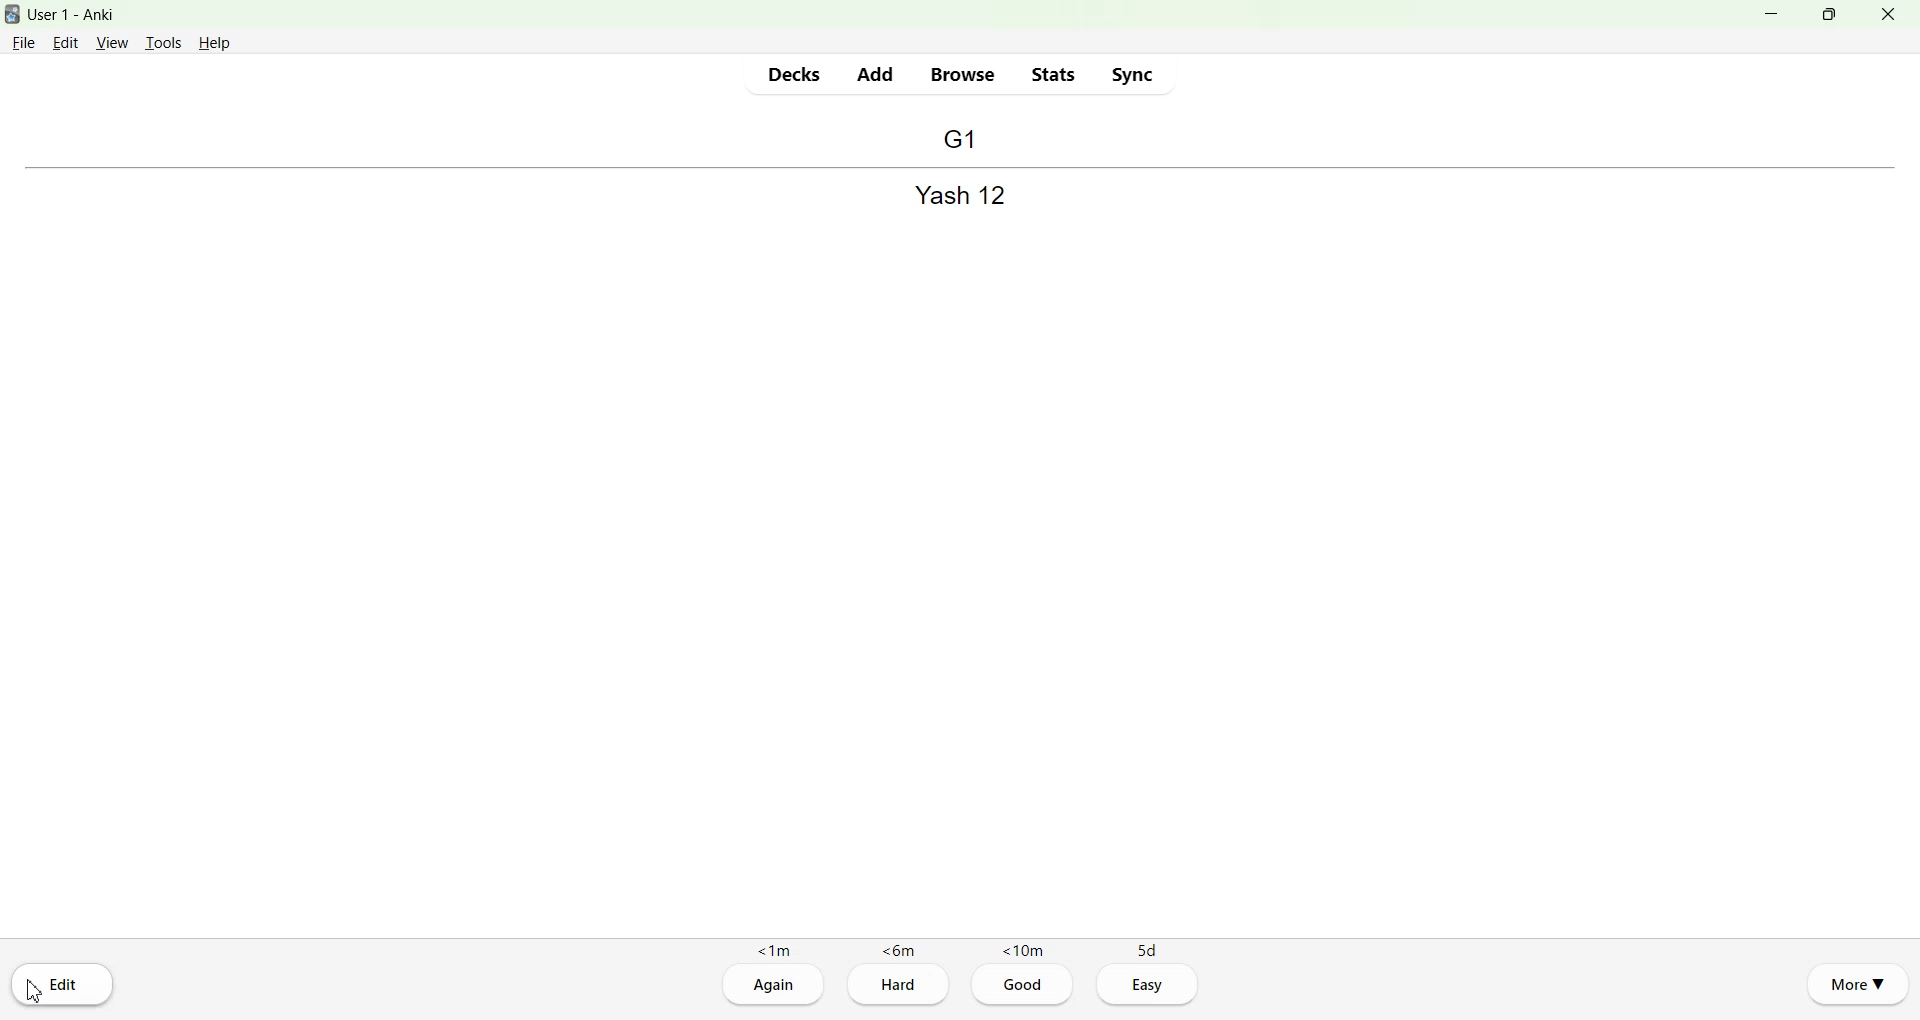 Image resolution: width=1920 pixels, height=1020 pixels. Describe the element at coordinates (67, 42) in the screenshot. I see `Edit` at that location.